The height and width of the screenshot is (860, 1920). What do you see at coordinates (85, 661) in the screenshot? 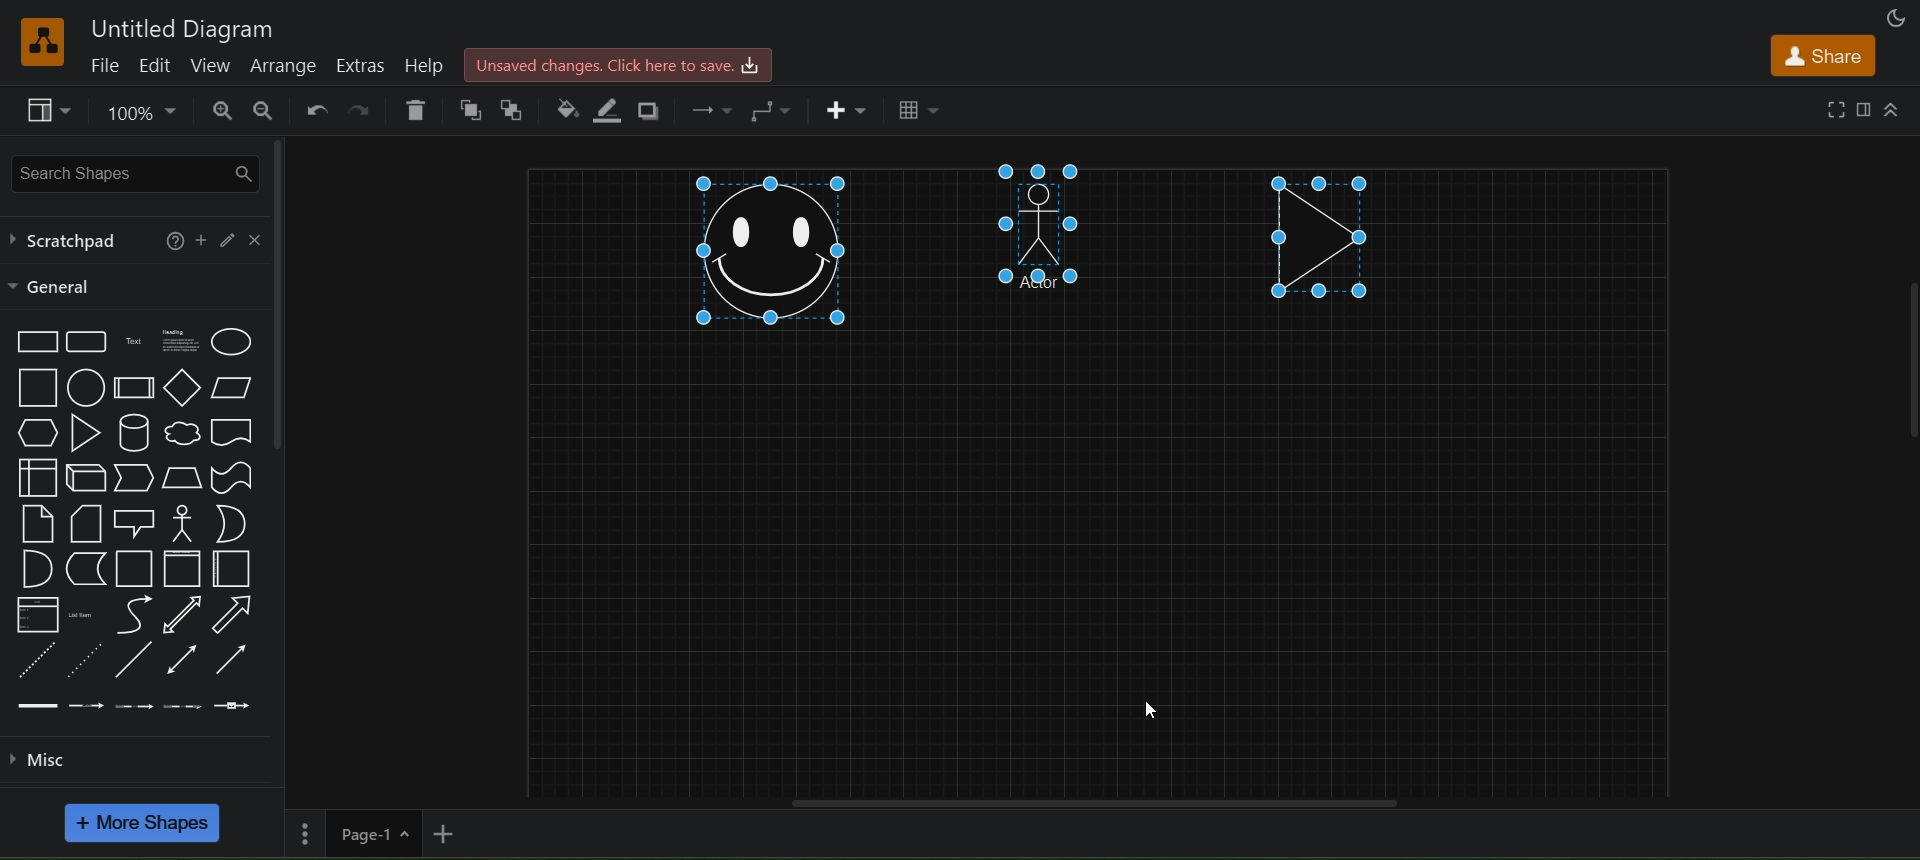
I see `dotted line` at bounding box center [85, 661].